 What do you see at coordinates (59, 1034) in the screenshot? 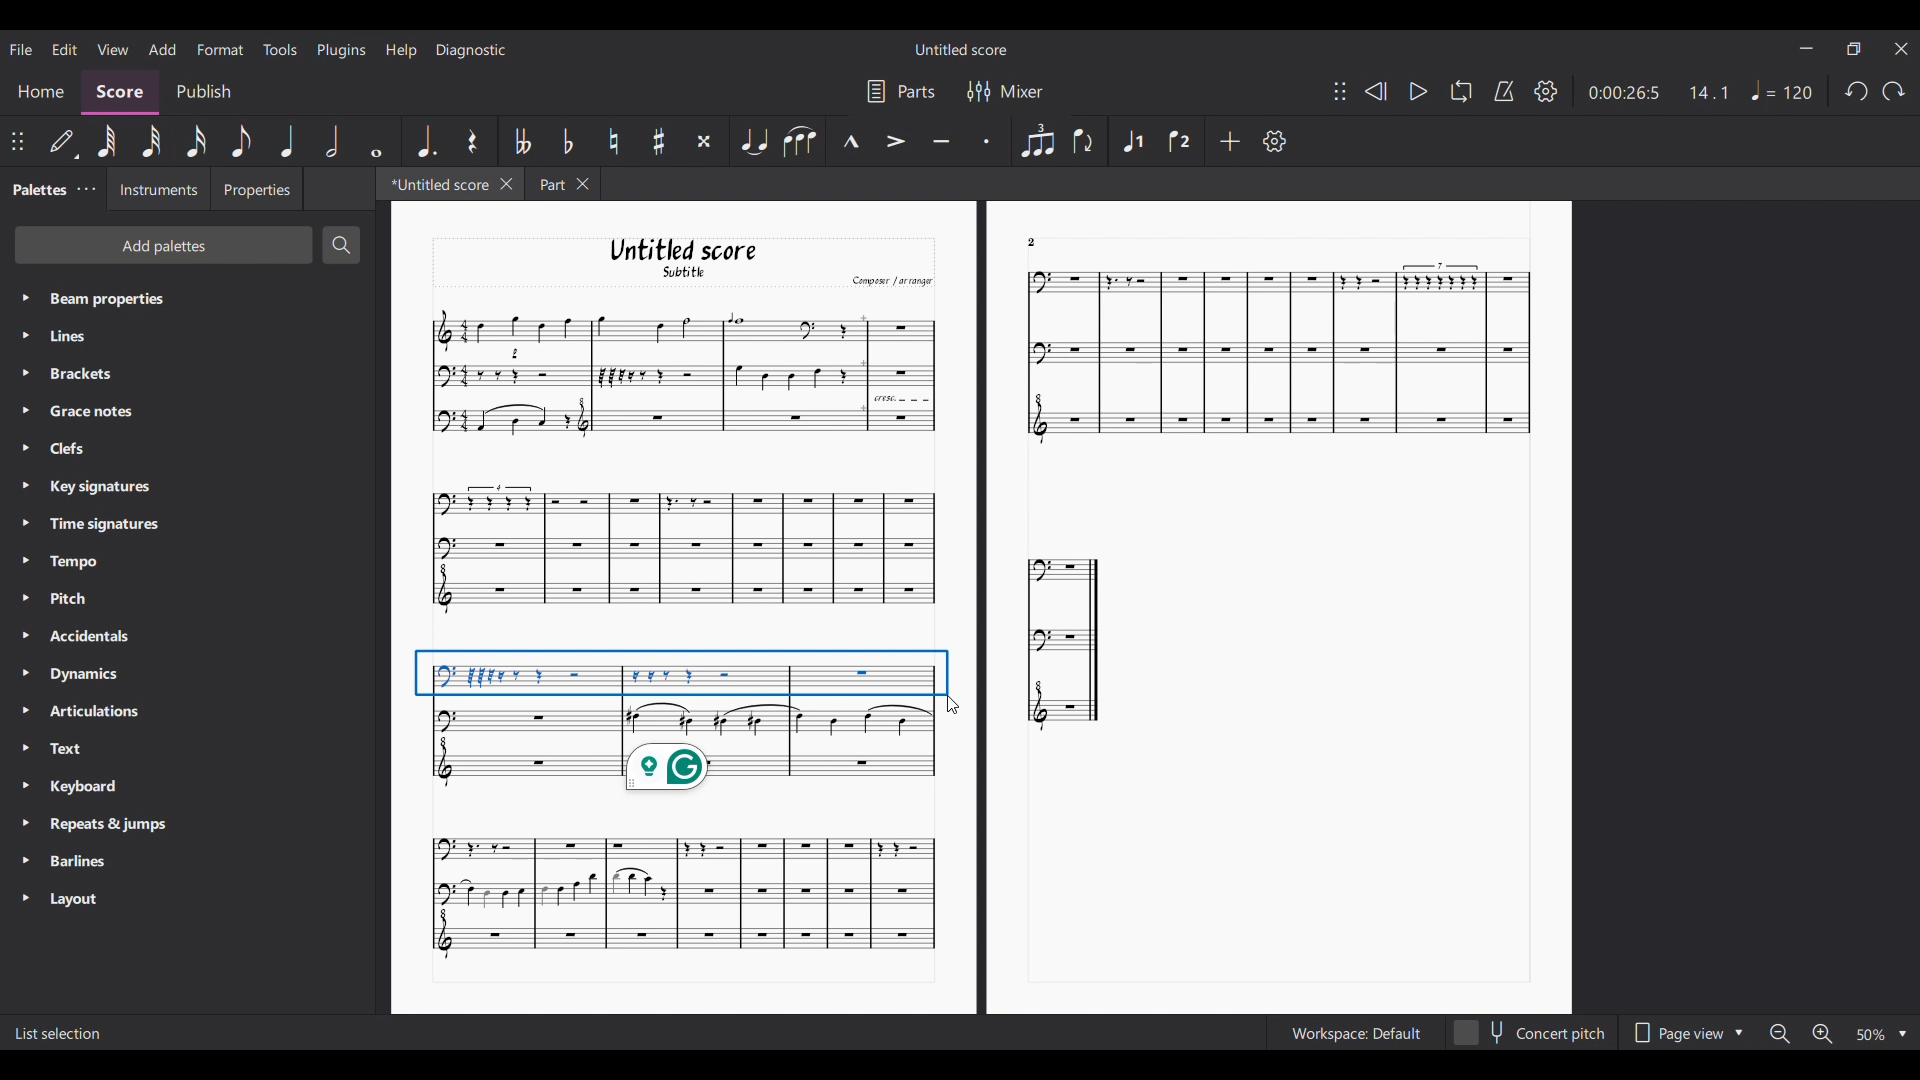
I see `List selection` at bounding box center [59, 1034].